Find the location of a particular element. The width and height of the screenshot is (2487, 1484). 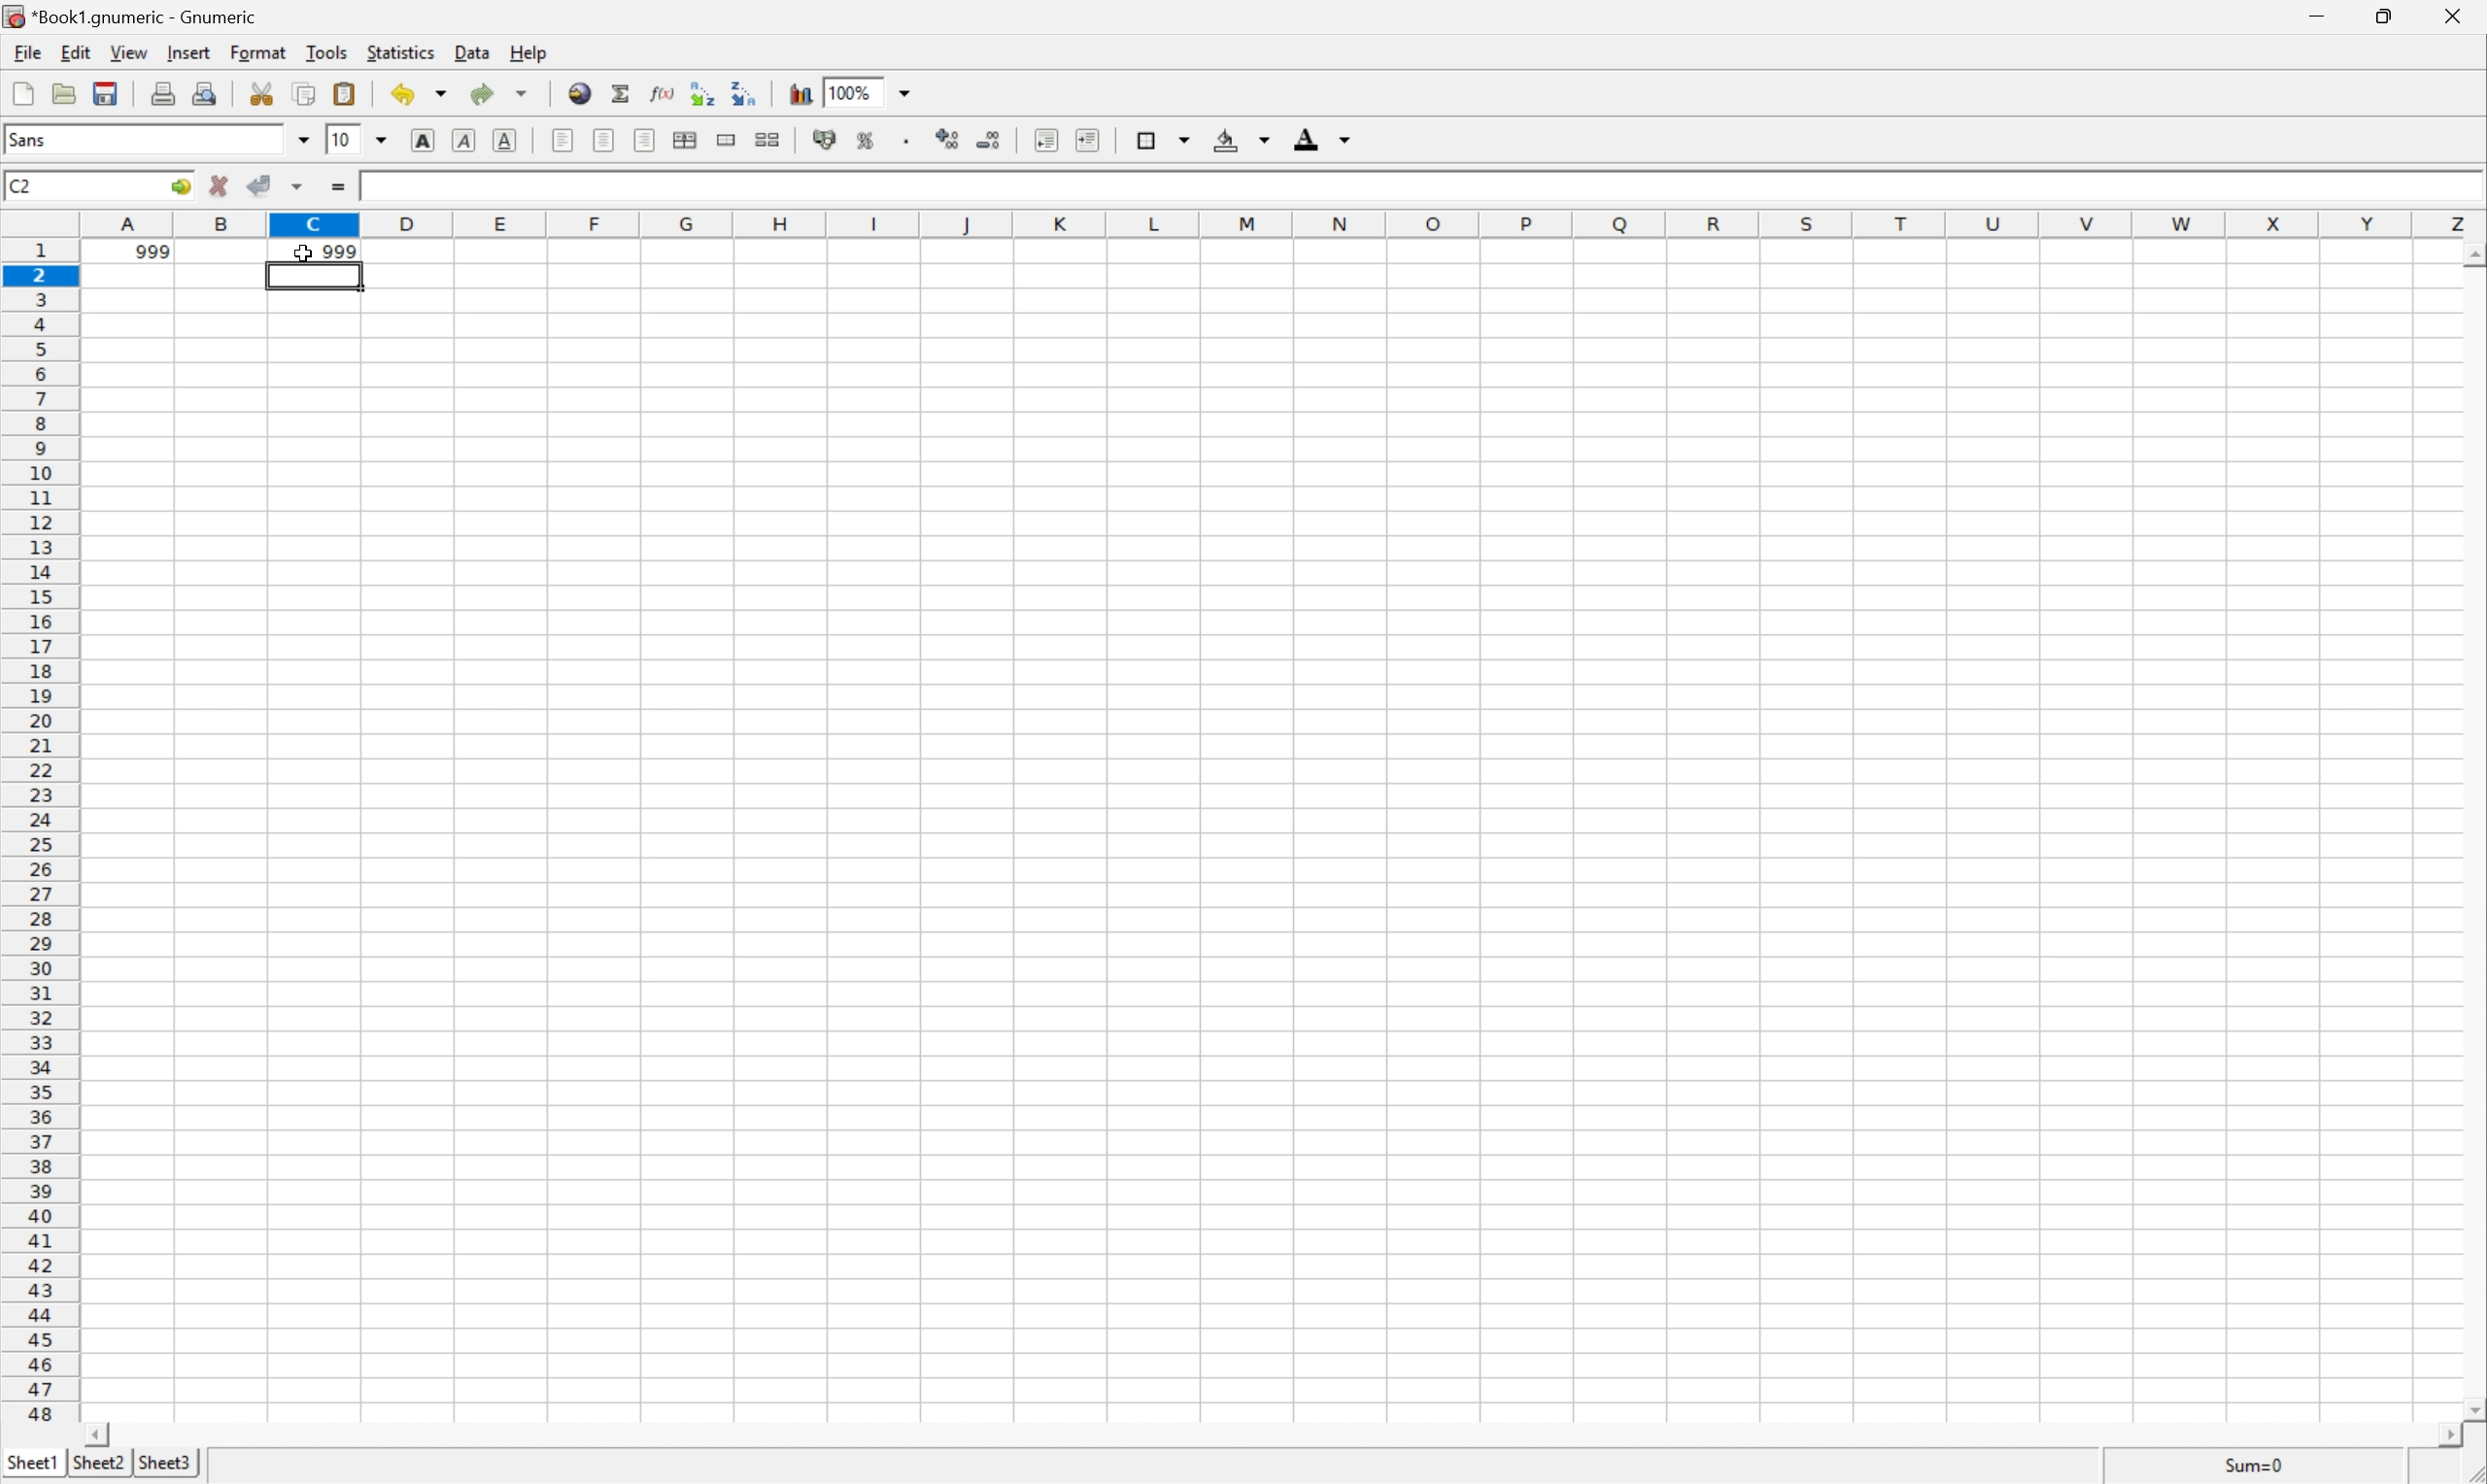

scroll down is located at coordinates (2471, 1412).